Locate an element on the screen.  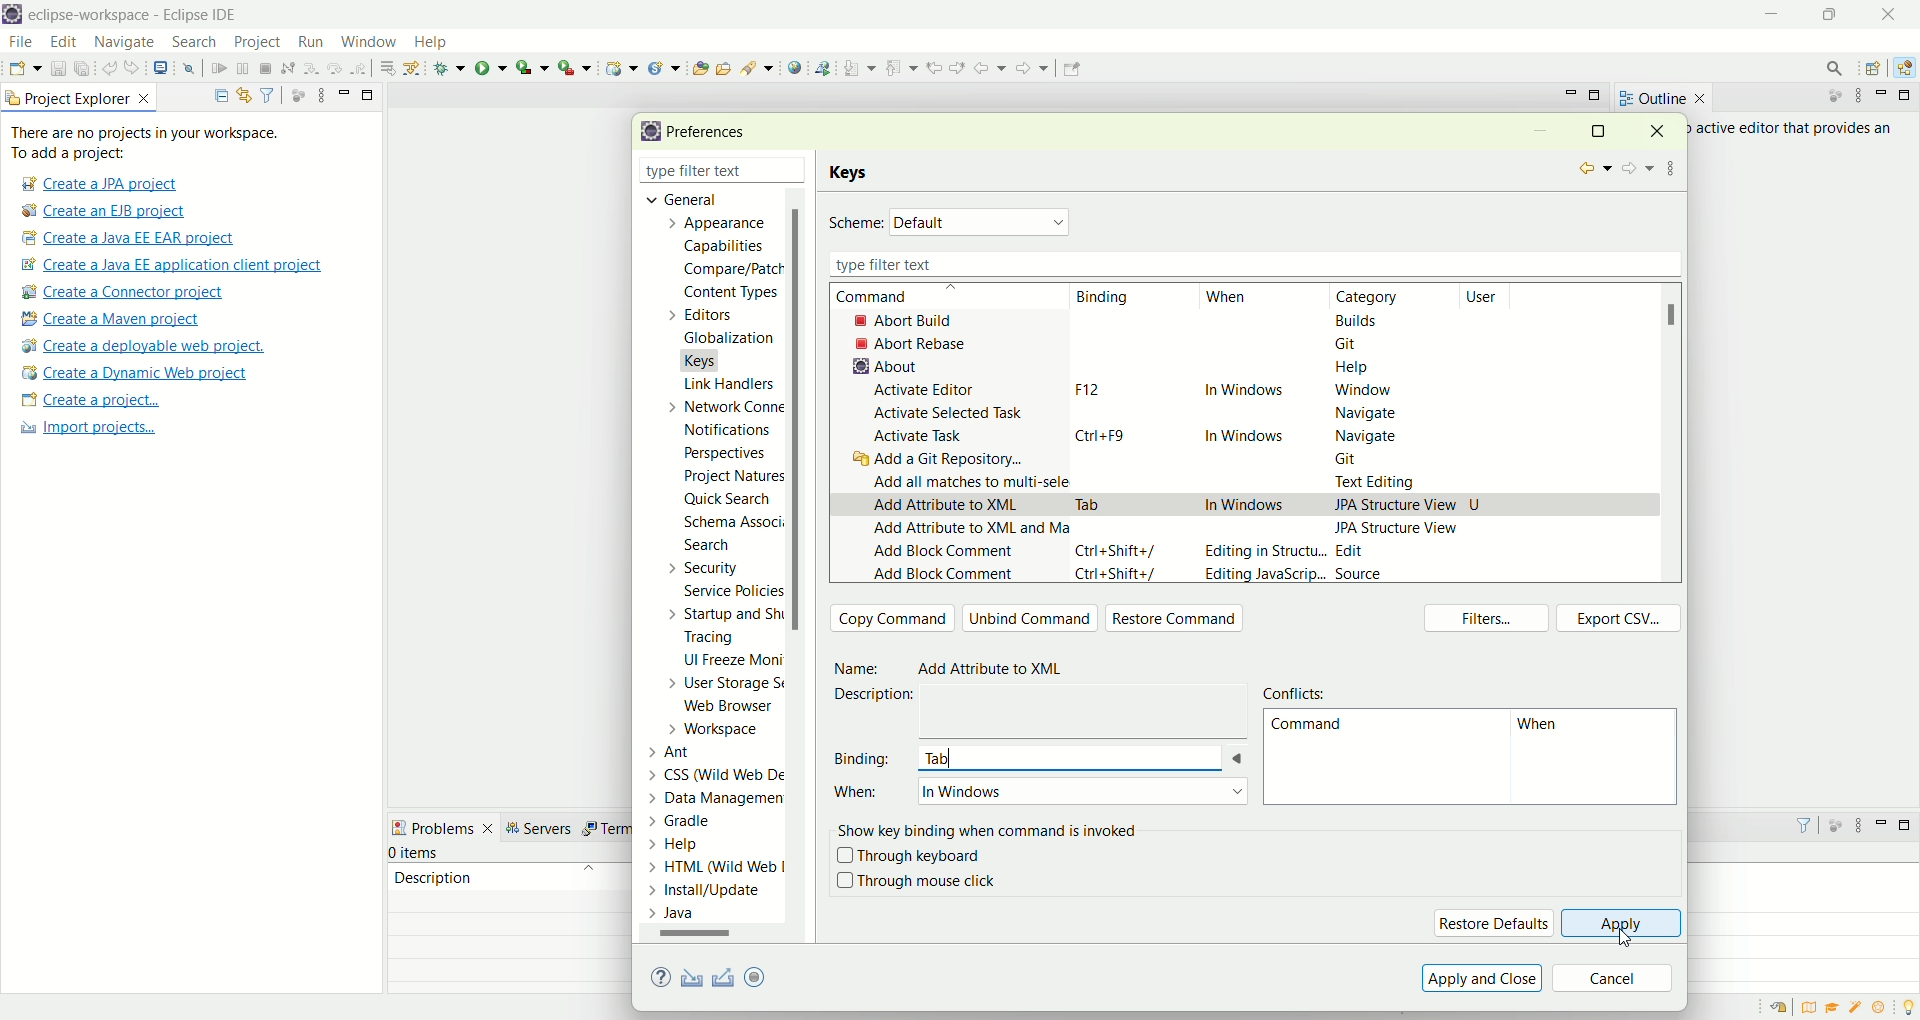
collapse all is located at coordinates (216, 96).